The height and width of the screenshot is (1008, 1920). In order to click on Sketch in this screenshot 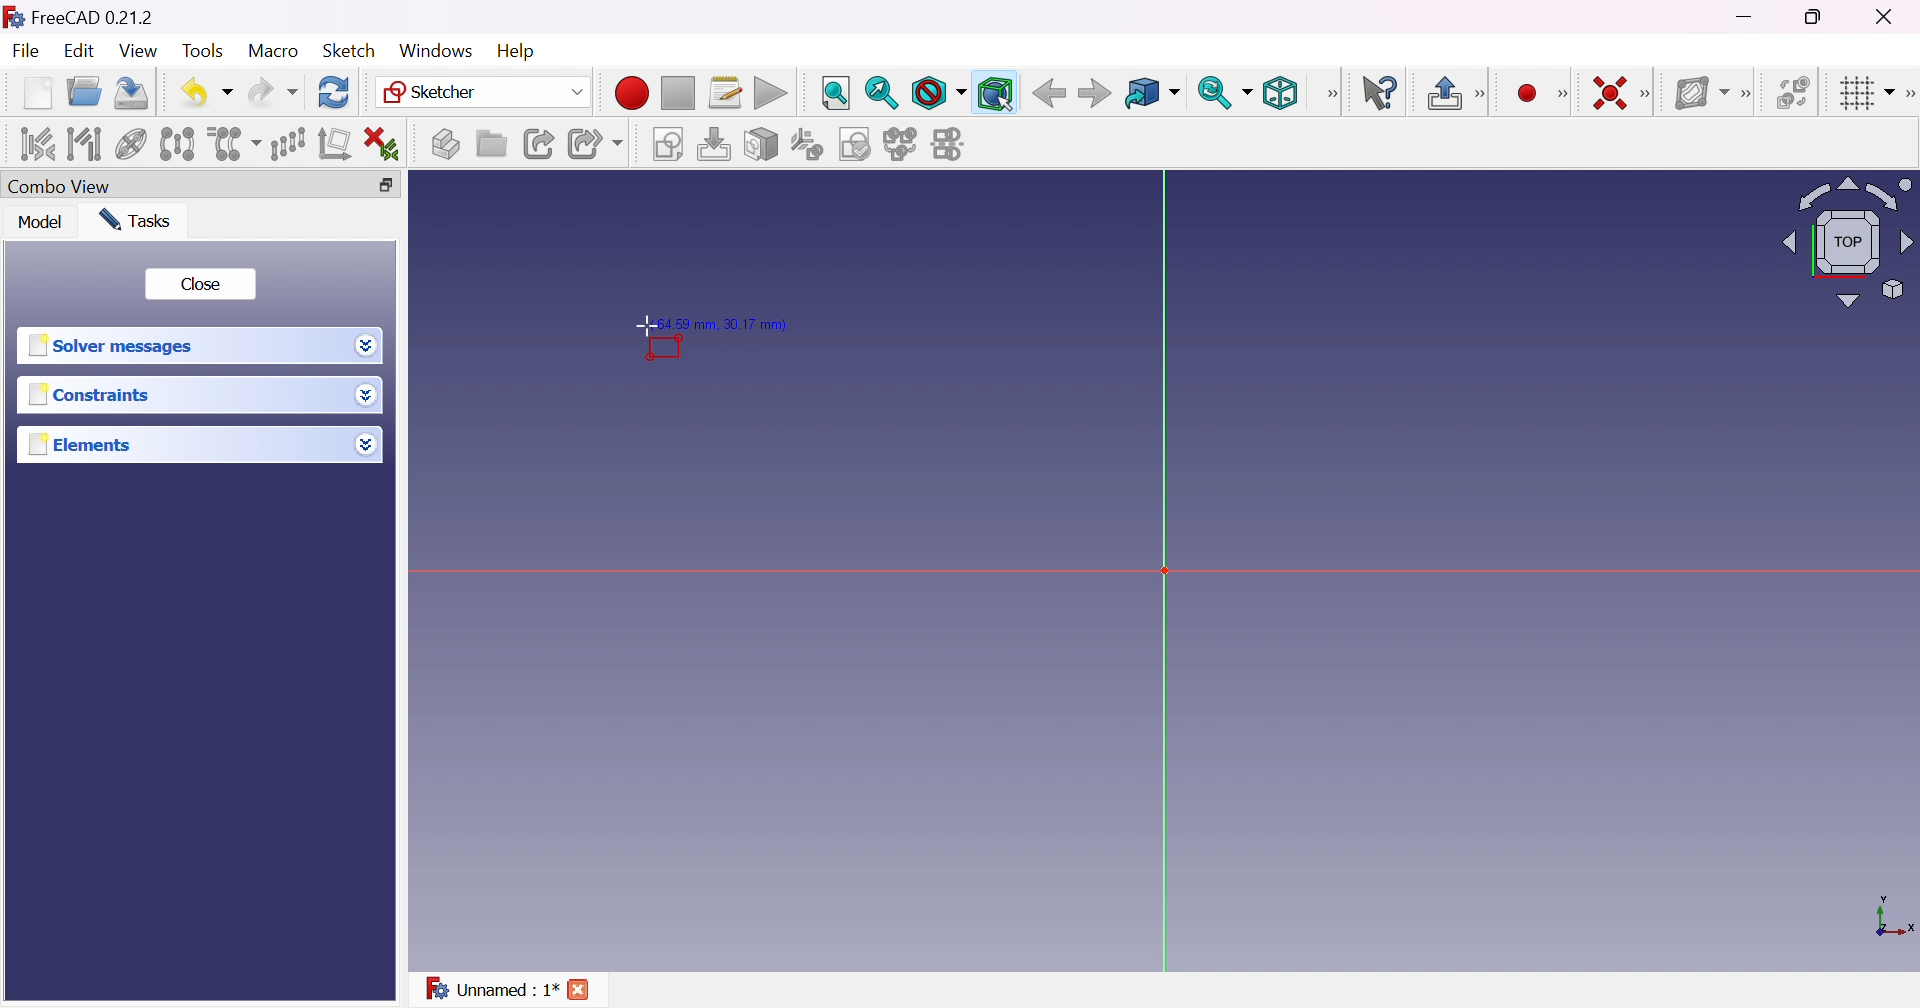, I will do `click(350, 51)`.